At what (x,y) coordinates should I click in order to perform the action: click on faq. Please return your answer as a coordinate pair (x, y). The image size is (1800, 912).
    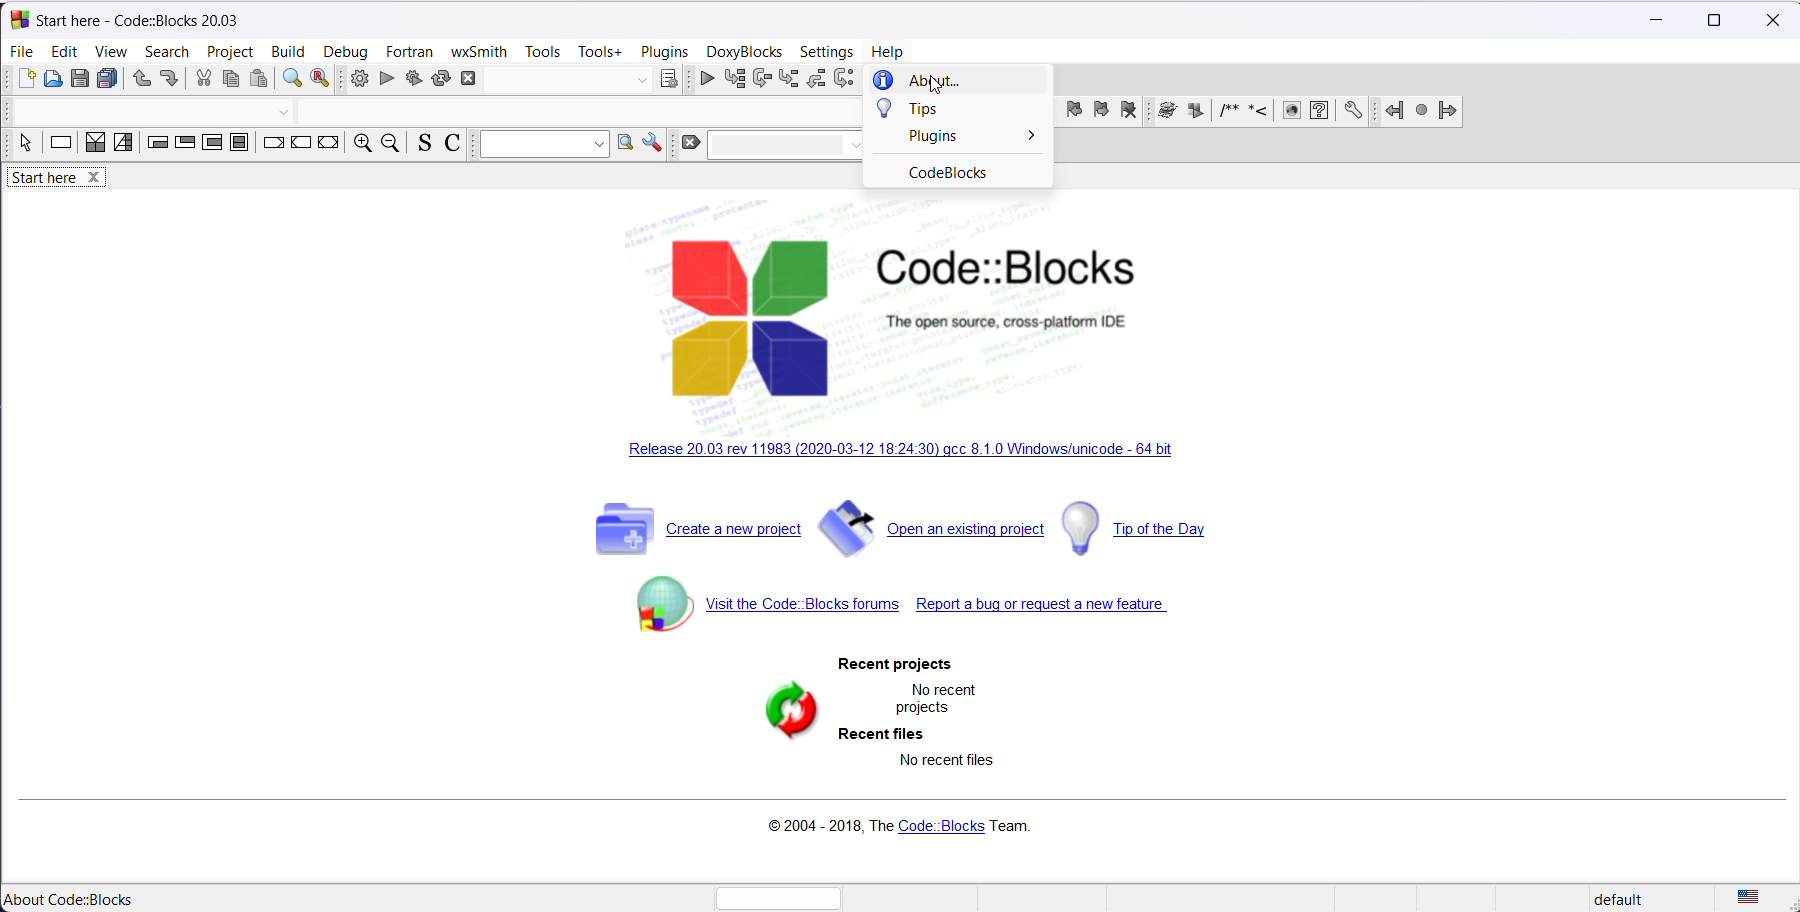
    Looking at the image, I should click on (1320, 111).